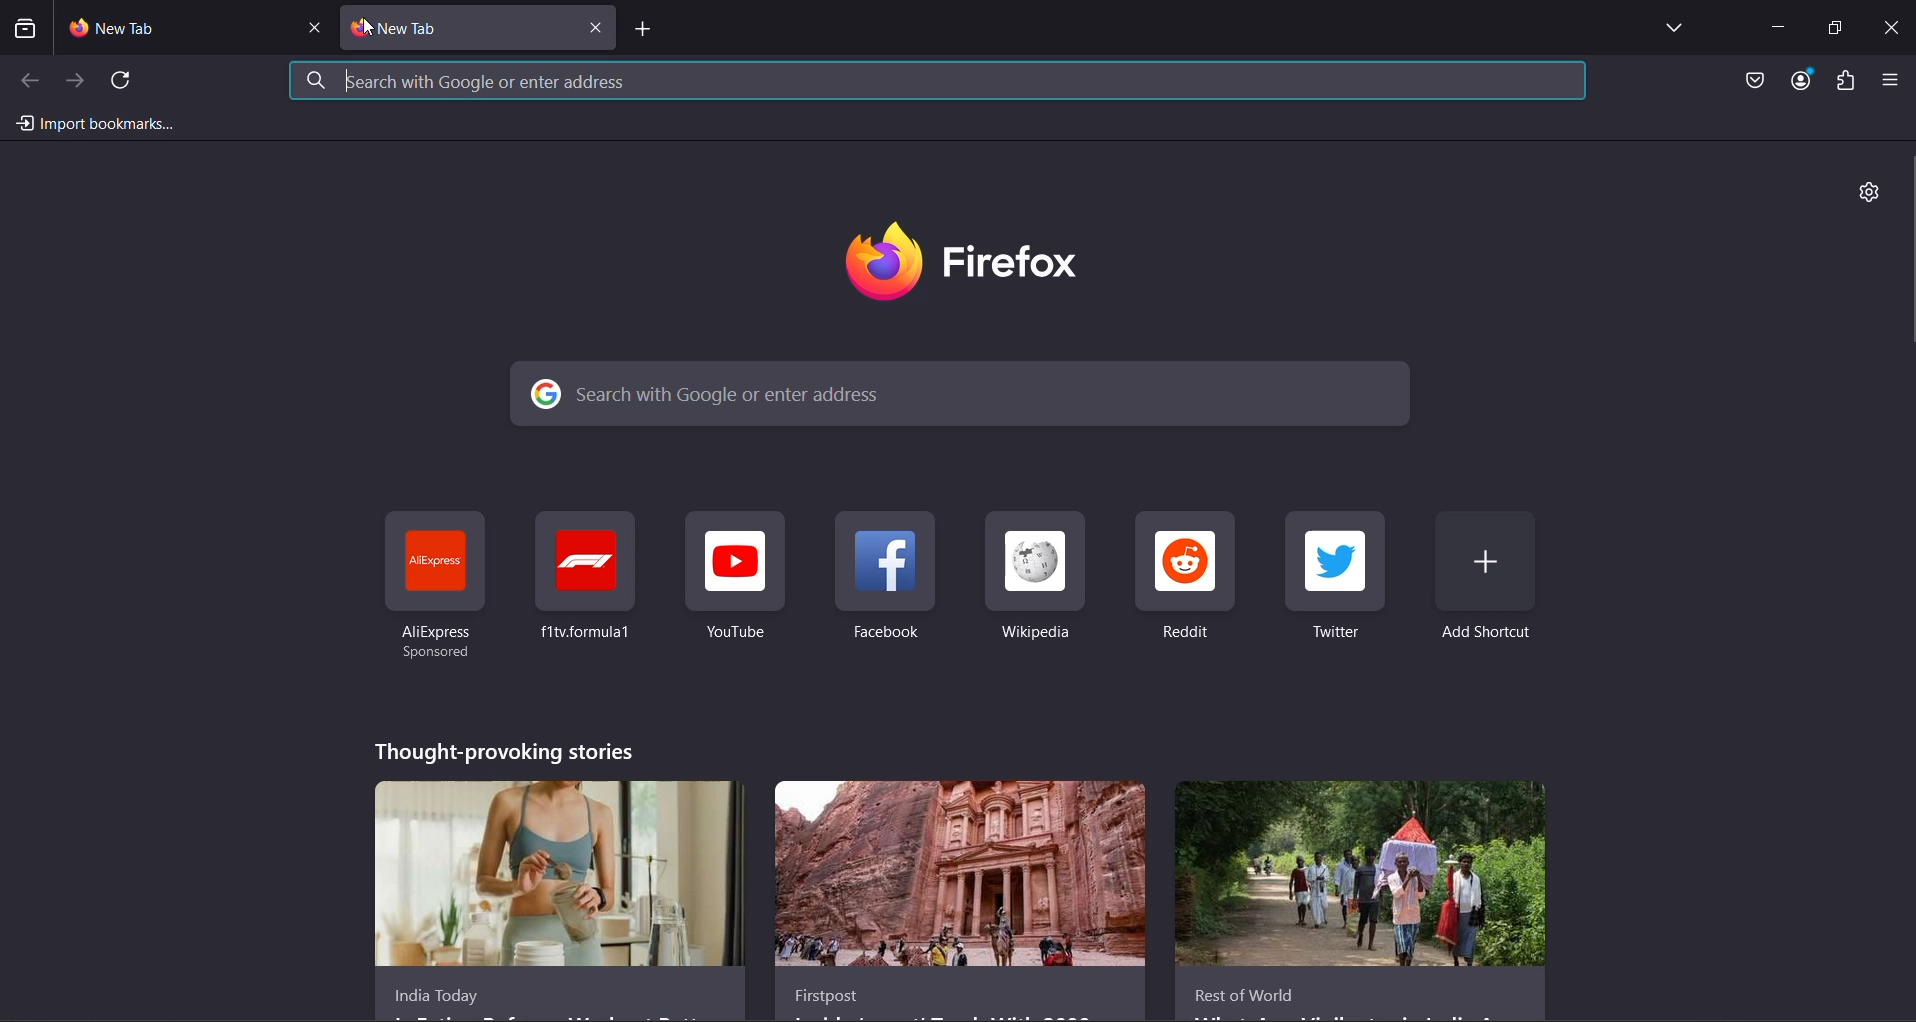  Describe the element at coordinates (560, 902) in the screenshot. I see `story` at that location.